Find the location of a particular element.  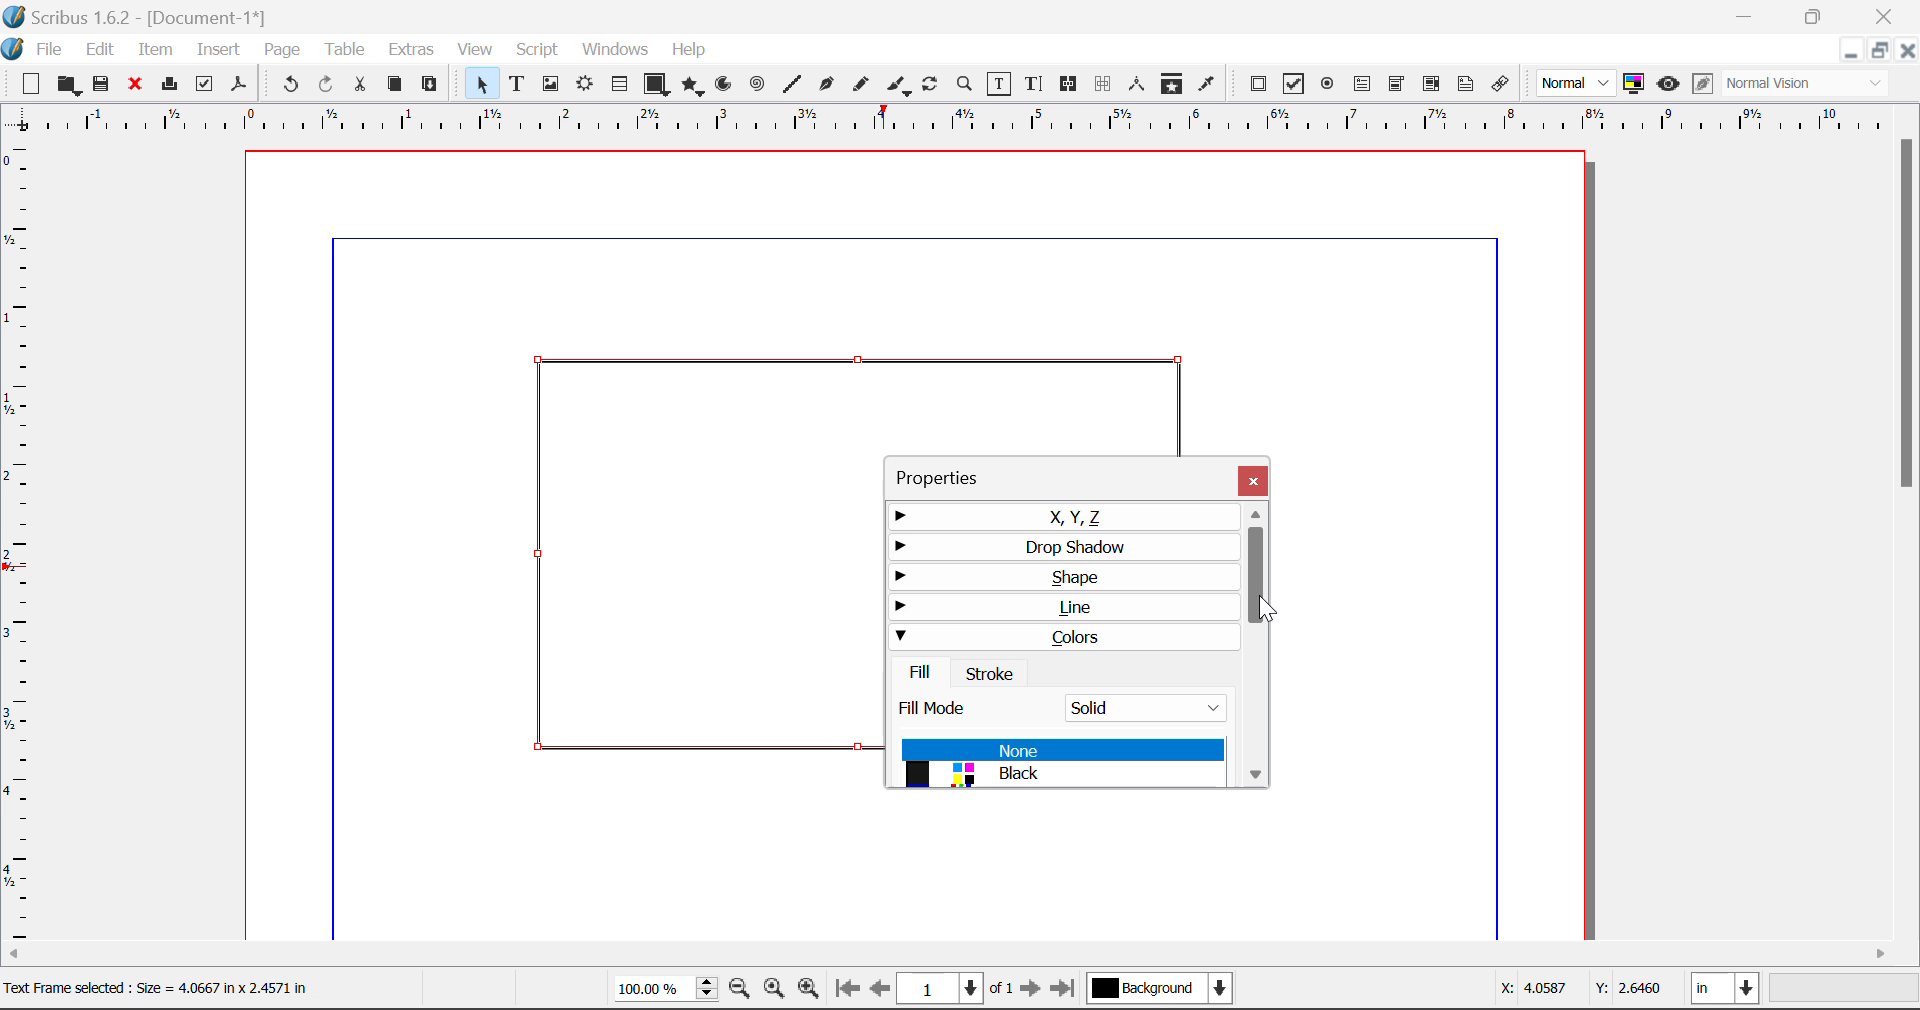

Text Annotation is located at coordinates (1466, 84).